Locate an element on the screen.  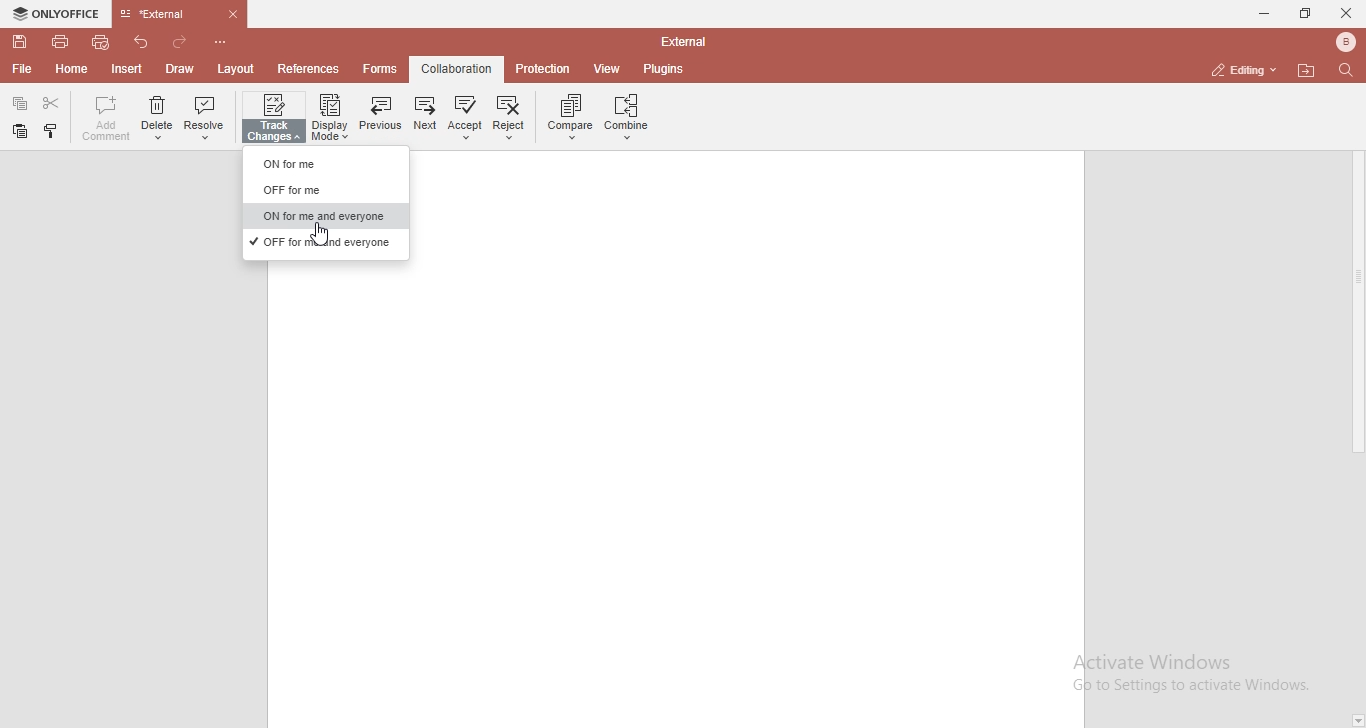
scrollbar is located at coordinates (1357, 278).